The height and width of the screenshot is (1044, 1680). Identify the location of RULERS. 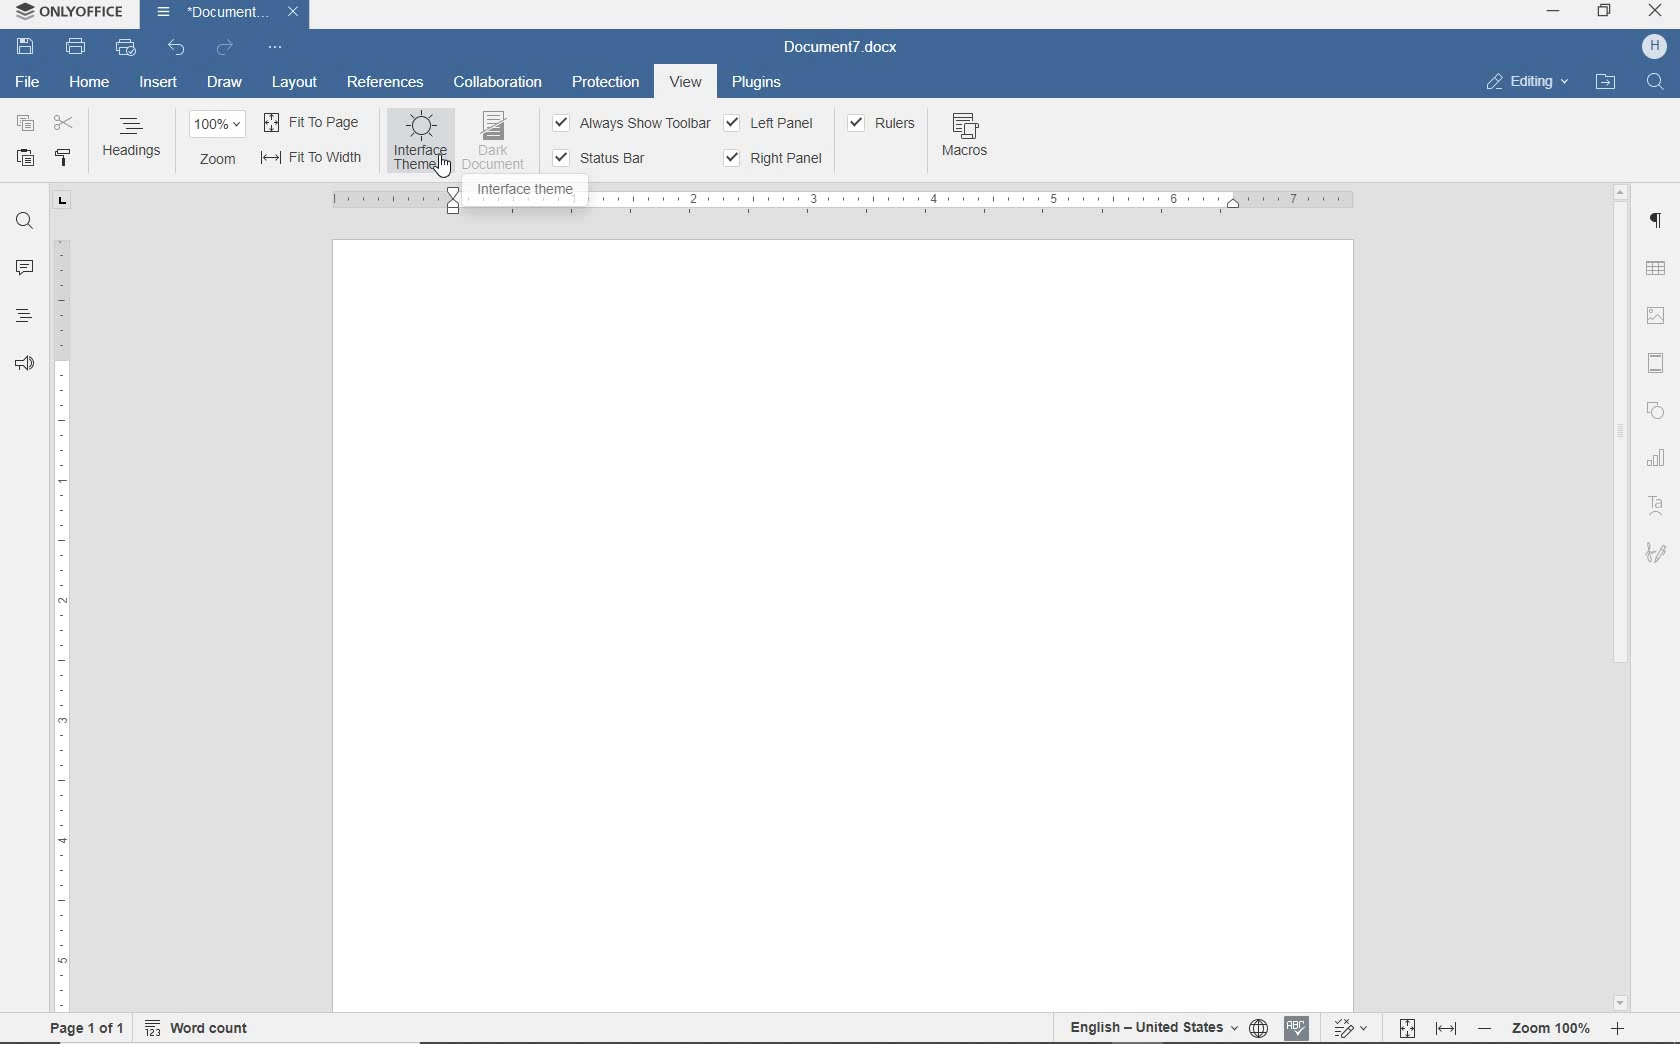
(883, 125).